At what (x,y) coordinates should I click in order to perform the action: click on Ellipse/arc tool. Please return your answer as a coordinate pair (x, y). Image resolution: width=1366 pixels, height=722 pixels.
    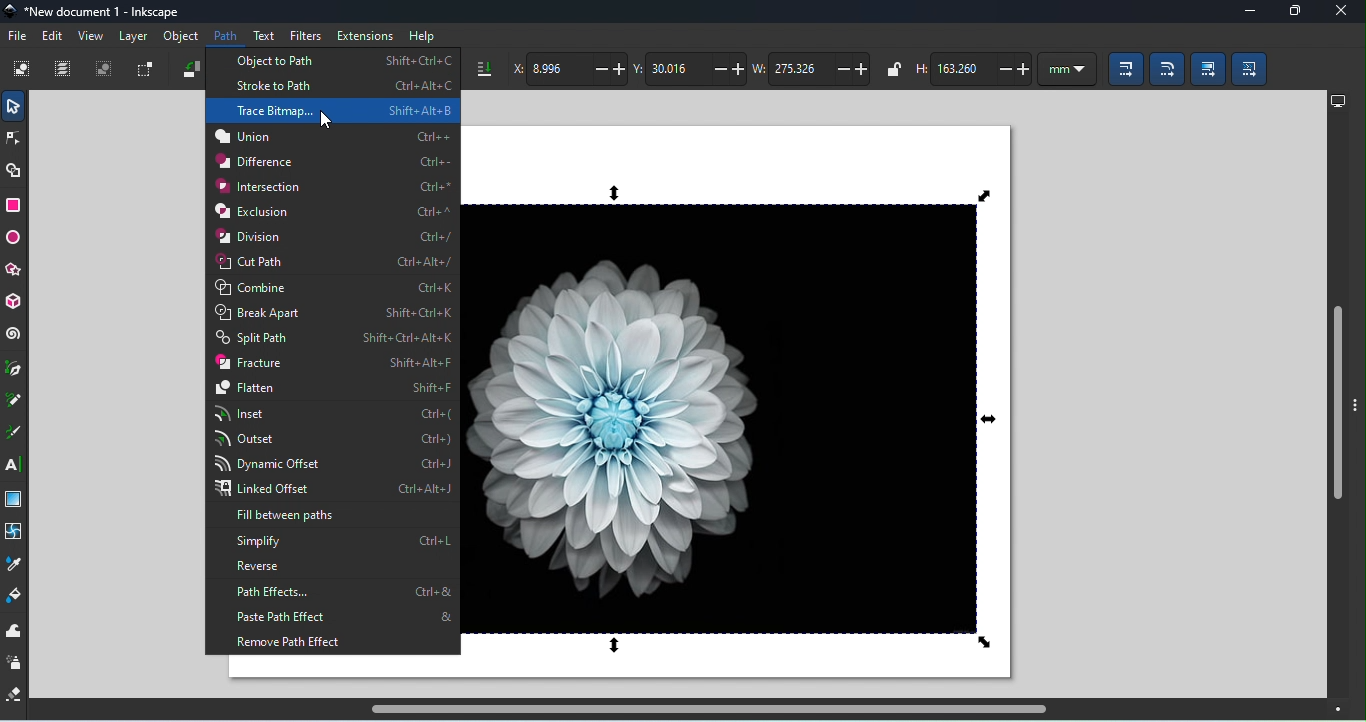
    Looking at the image, I should click on (16, 240).